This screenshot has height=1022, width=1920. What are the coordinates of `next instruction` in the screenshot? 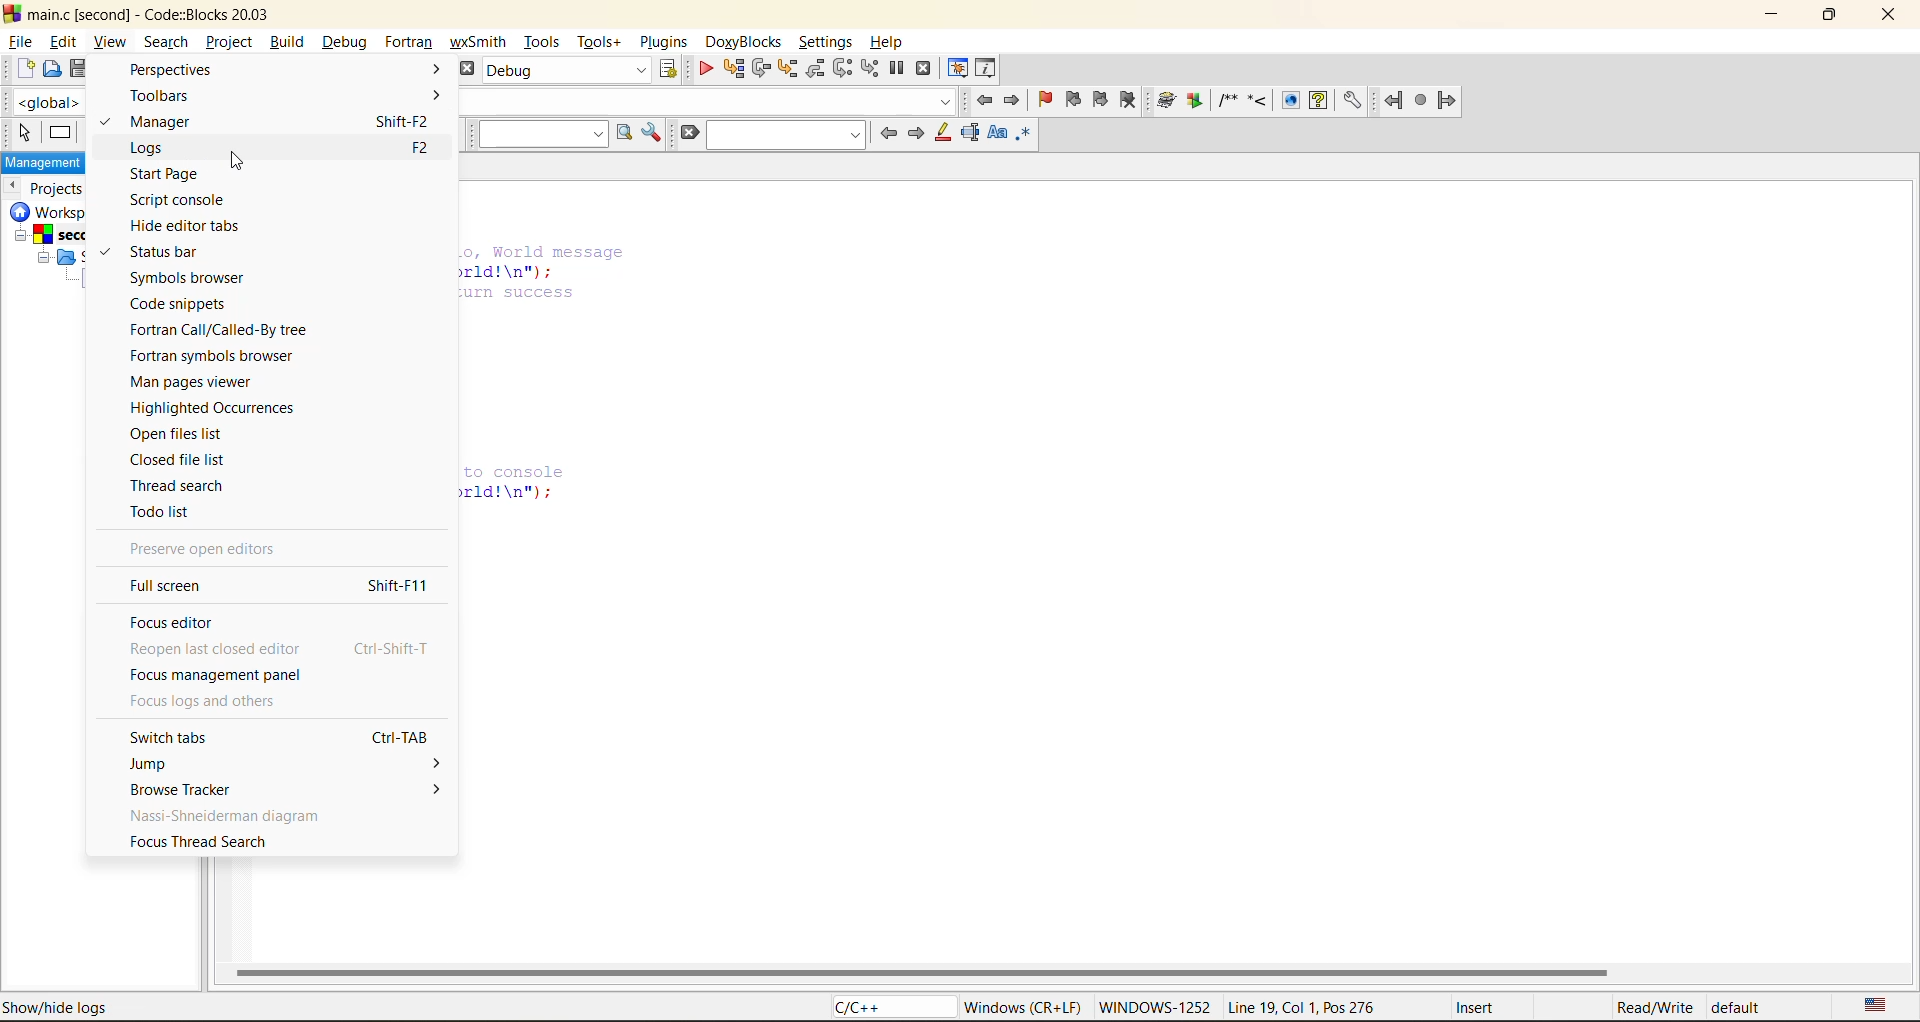 It's located at (841, 68).